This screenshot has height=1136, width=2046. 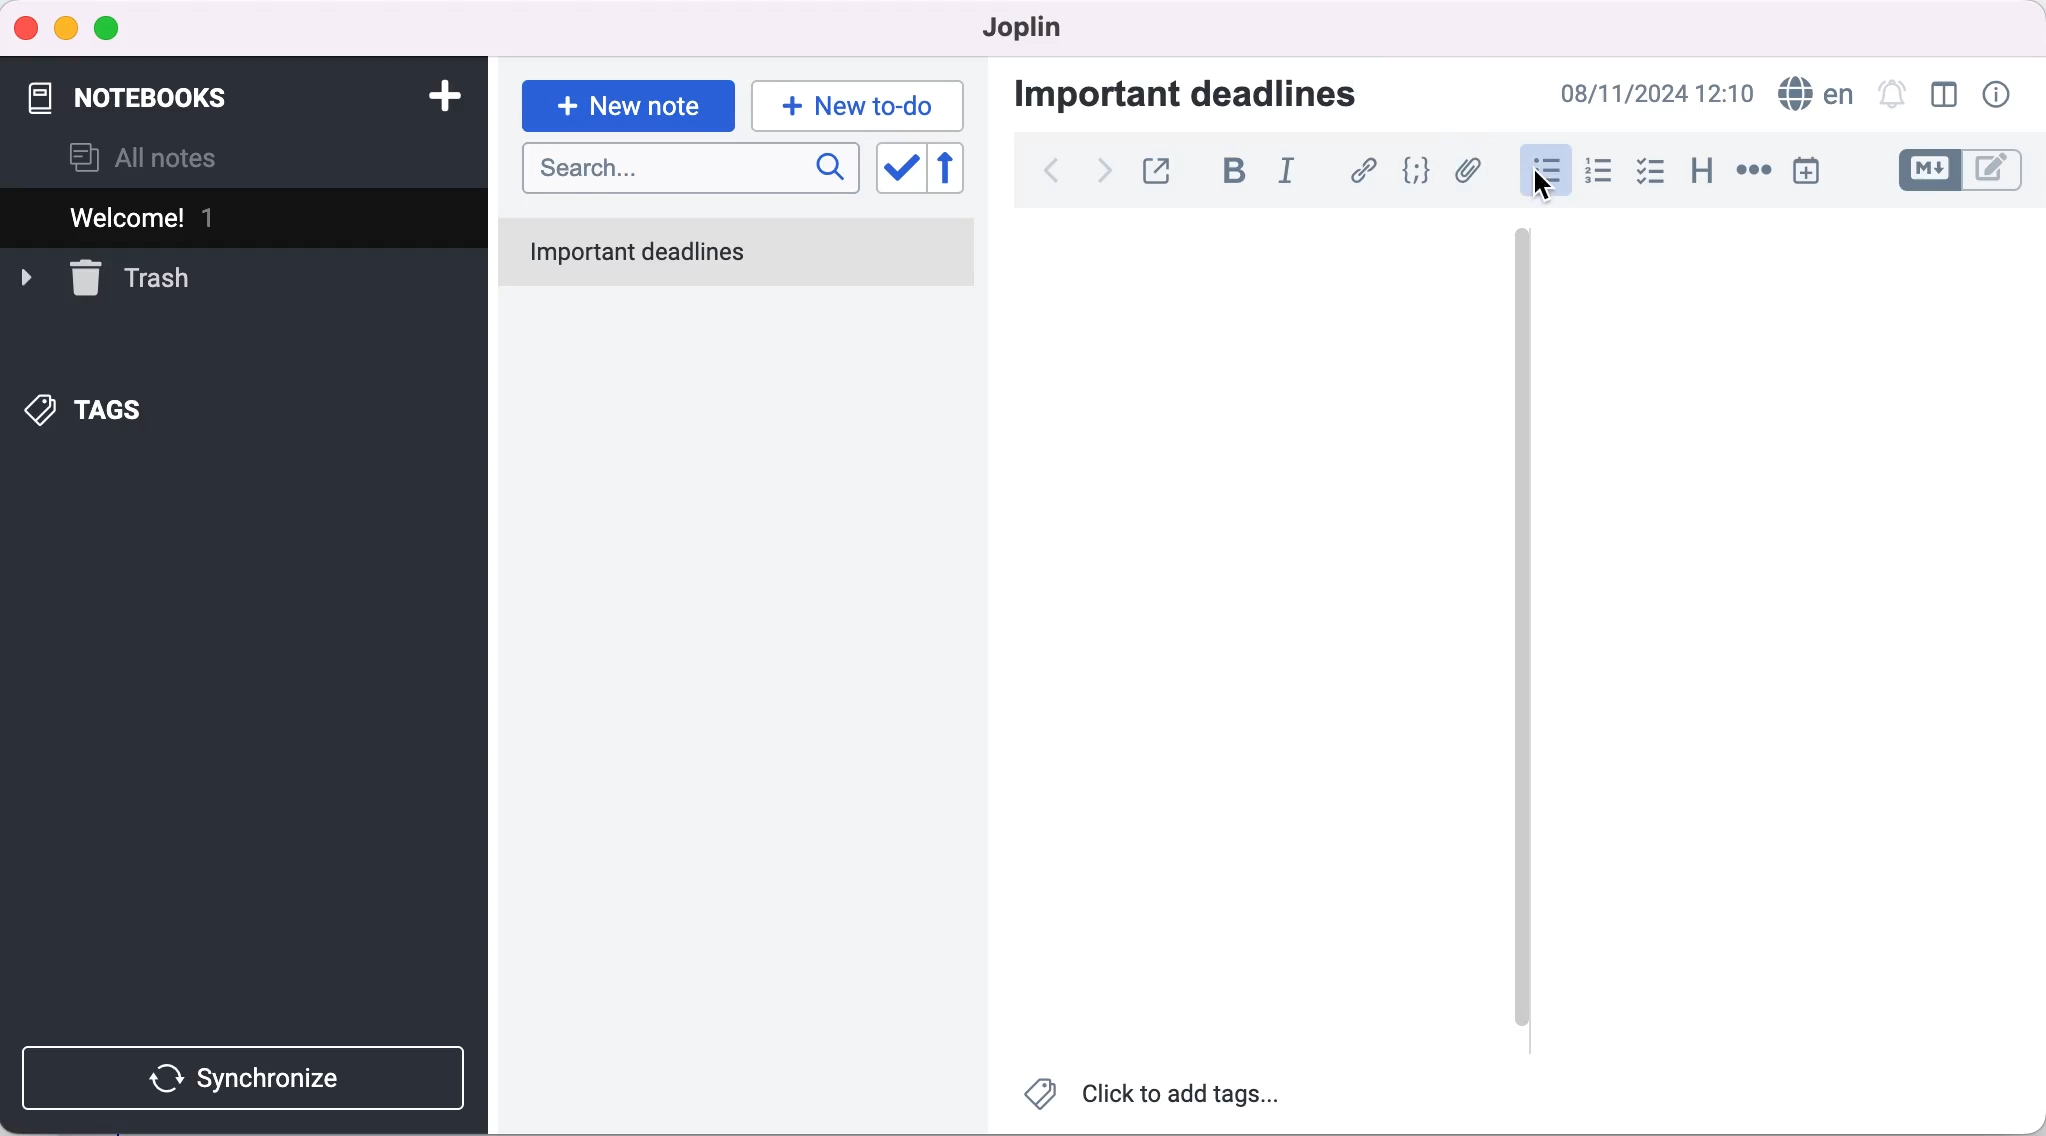 What do you see at coordinates (212, 218) in the screenshot?
I see `welcome 1` at bounding box center [212, 218].